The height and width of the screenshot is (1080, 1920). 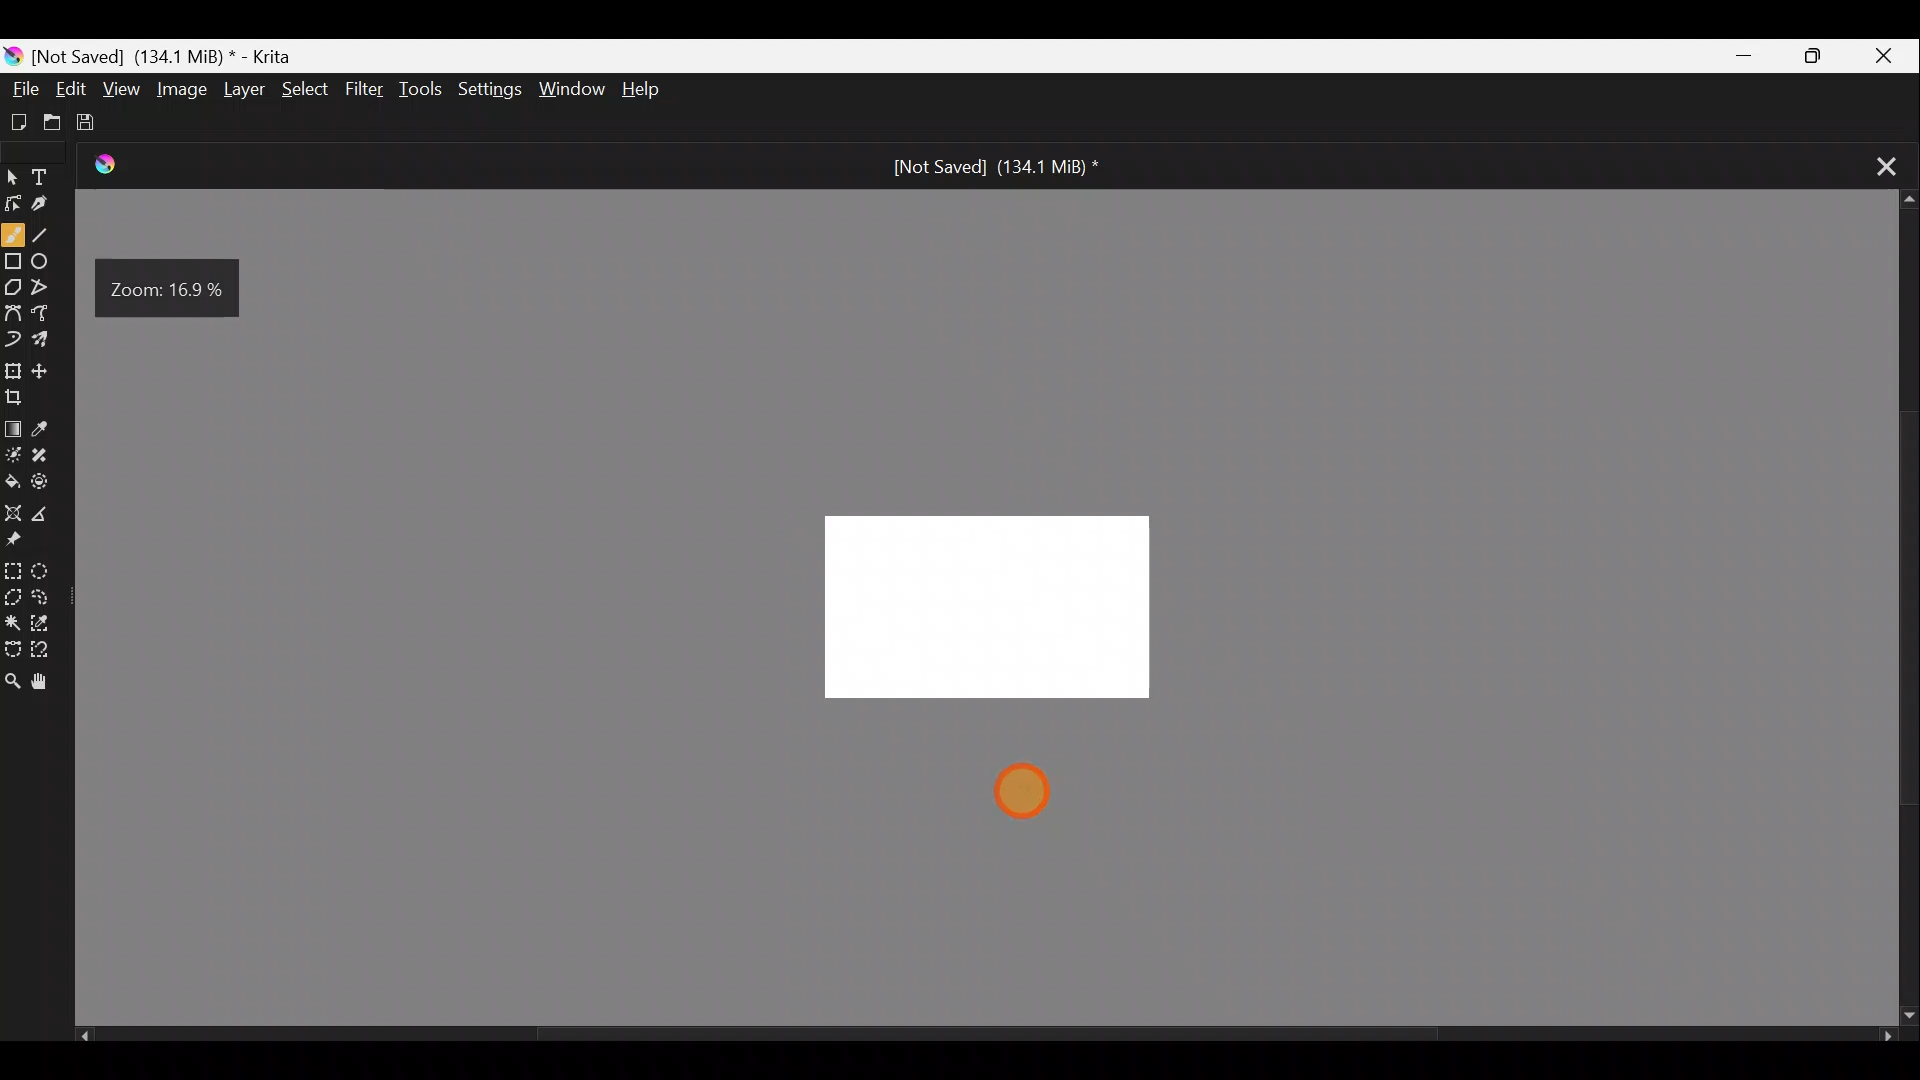 What do you see at coordinates (47, 593) in the screenshot?
I see `Freehand selection tool` at bounding box center [47, 593].